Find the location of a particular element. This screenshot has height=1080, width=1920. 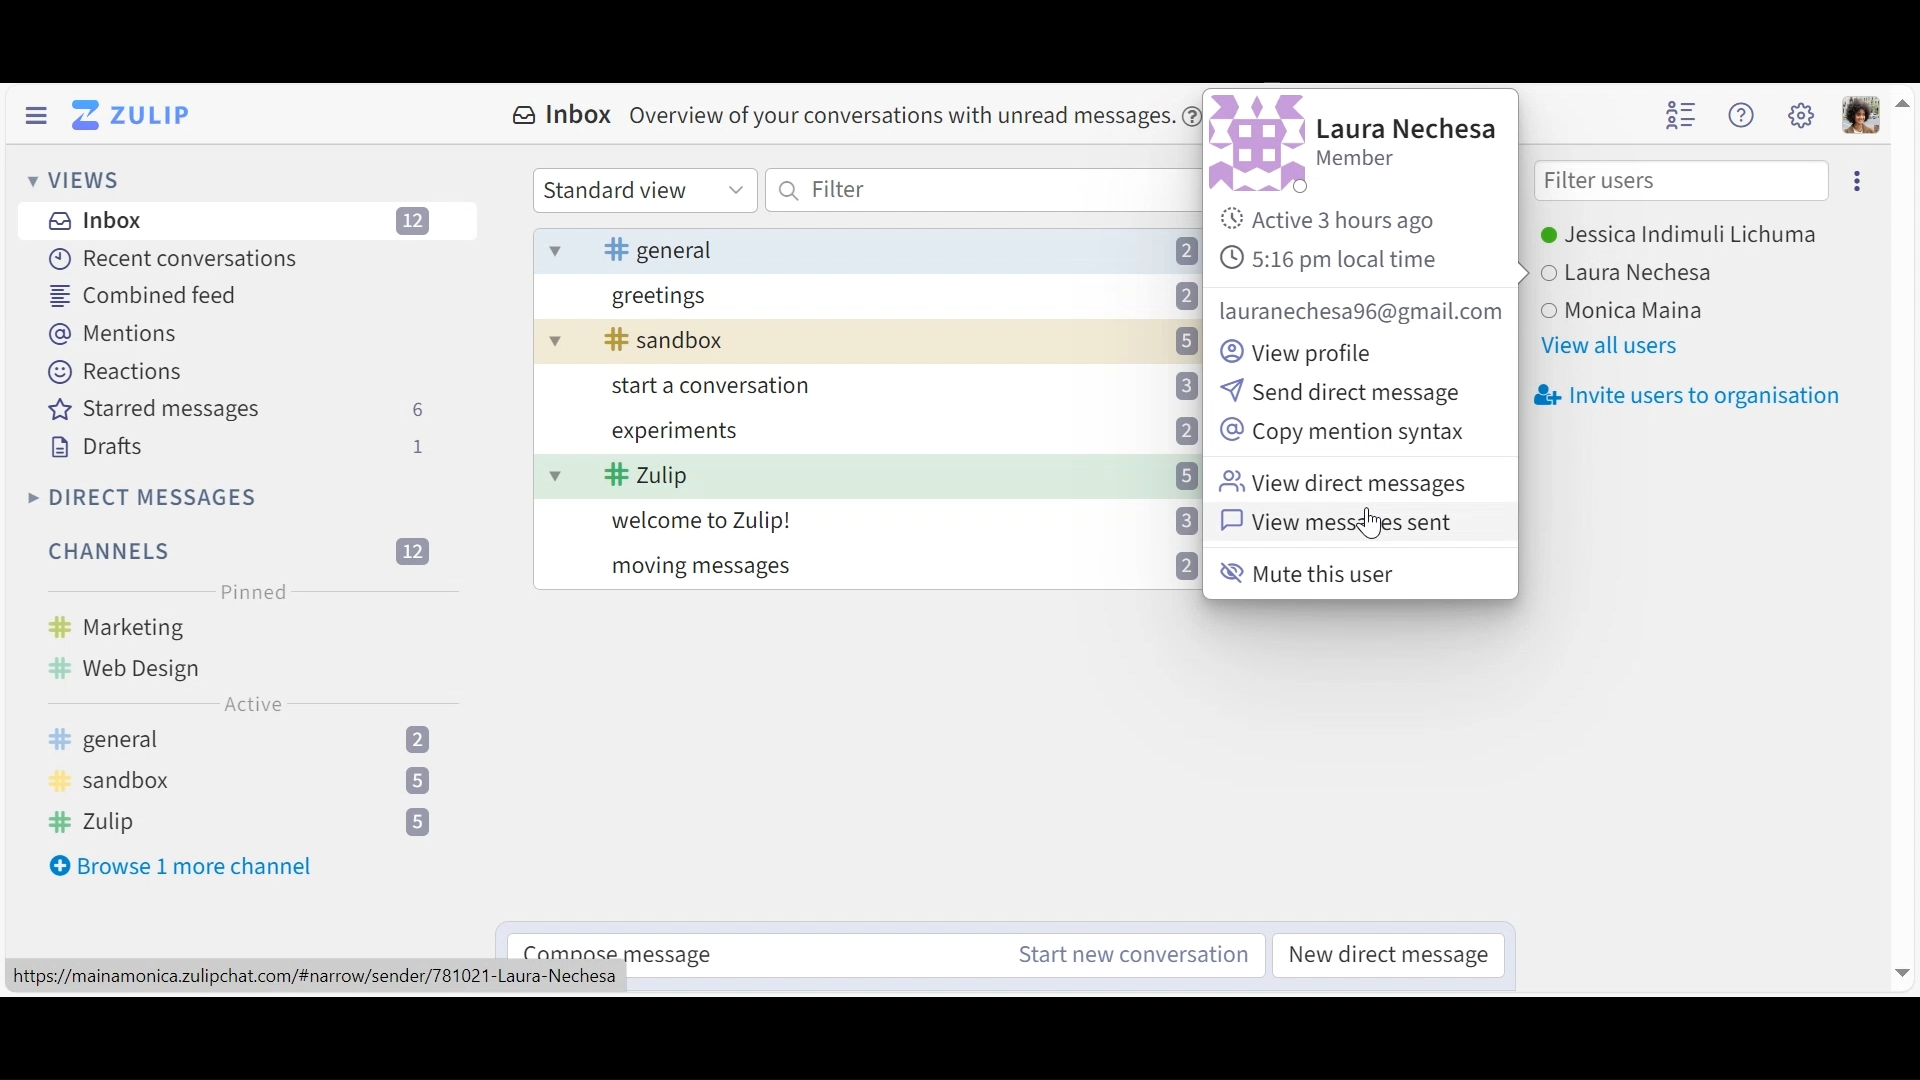

- Zulip is located at coordinates (905, 477).